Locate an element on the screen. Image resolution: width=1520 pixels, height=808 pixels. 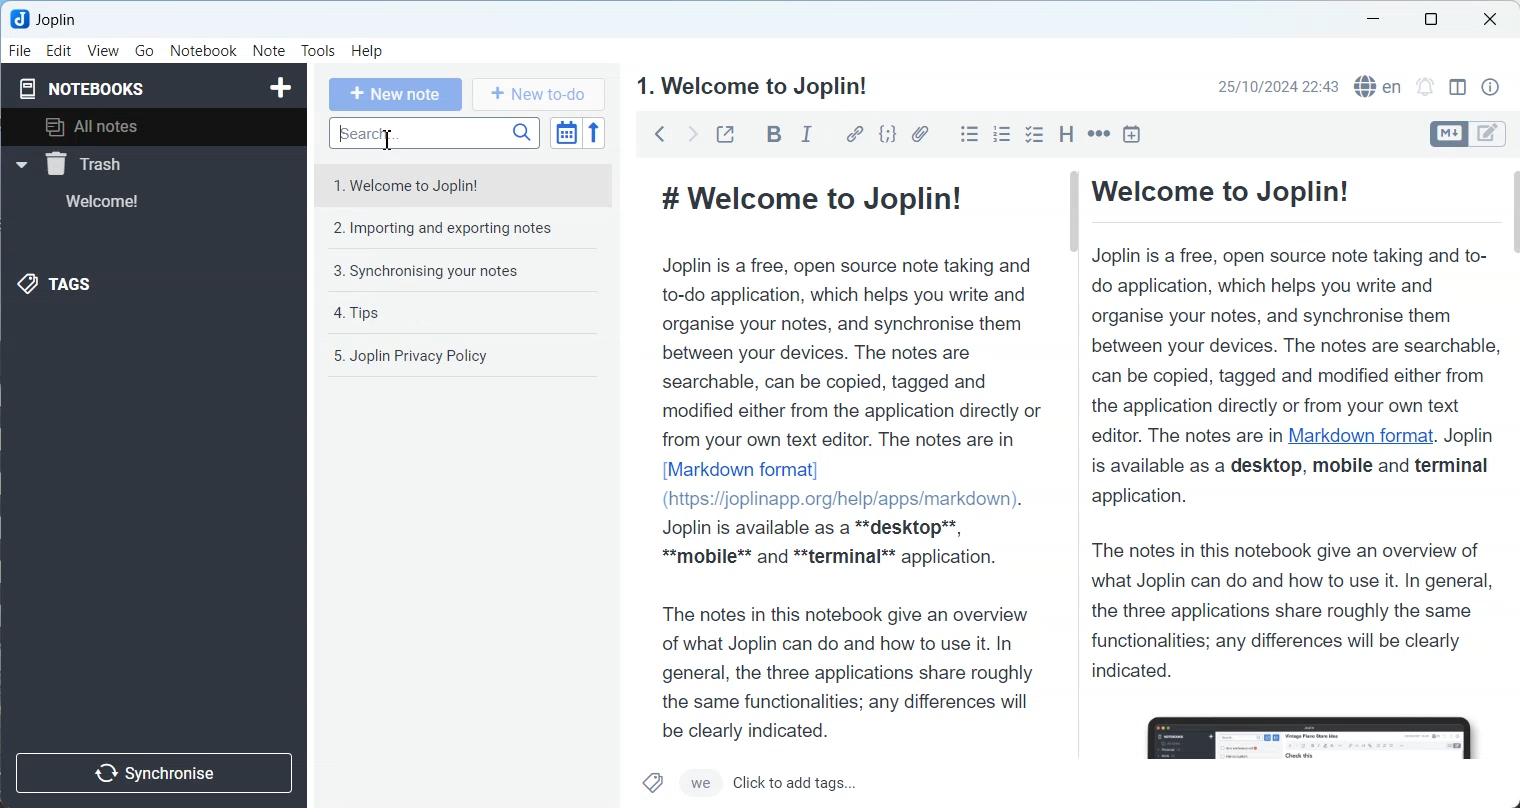
Back is located at coordinates (660, 133).